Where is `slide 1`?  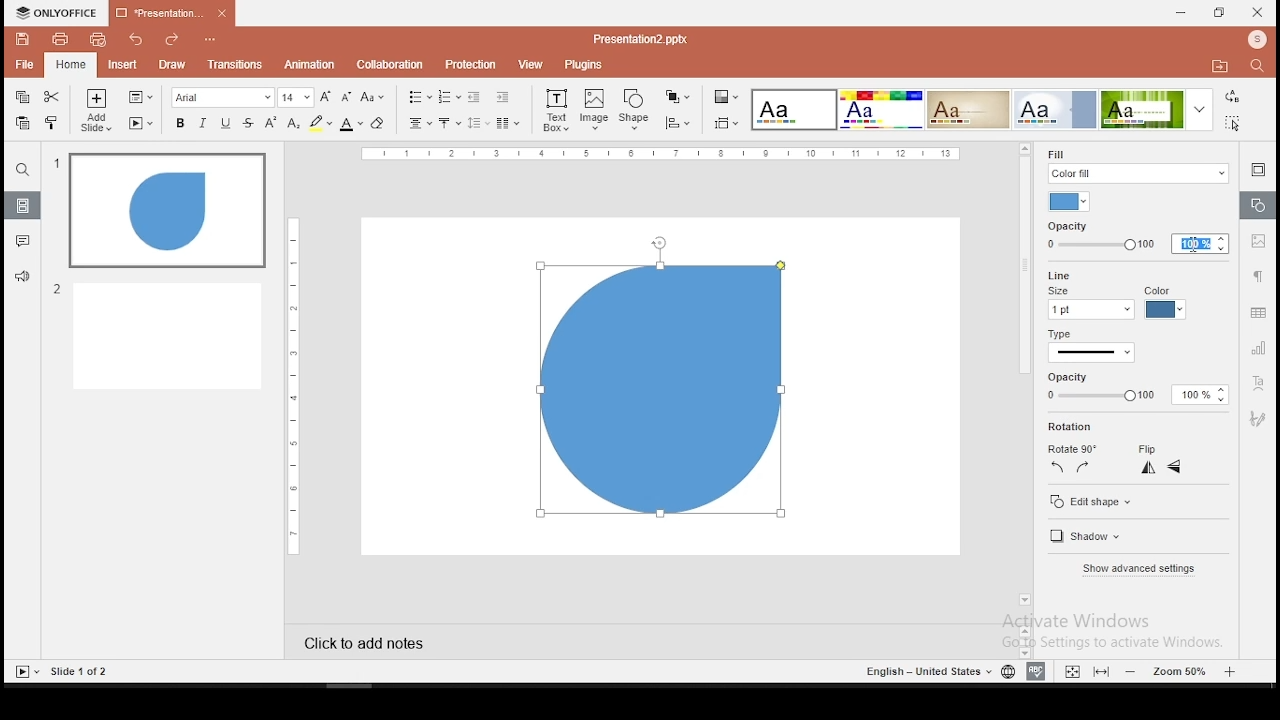 slide 1 is located at coordinates (167, 211).